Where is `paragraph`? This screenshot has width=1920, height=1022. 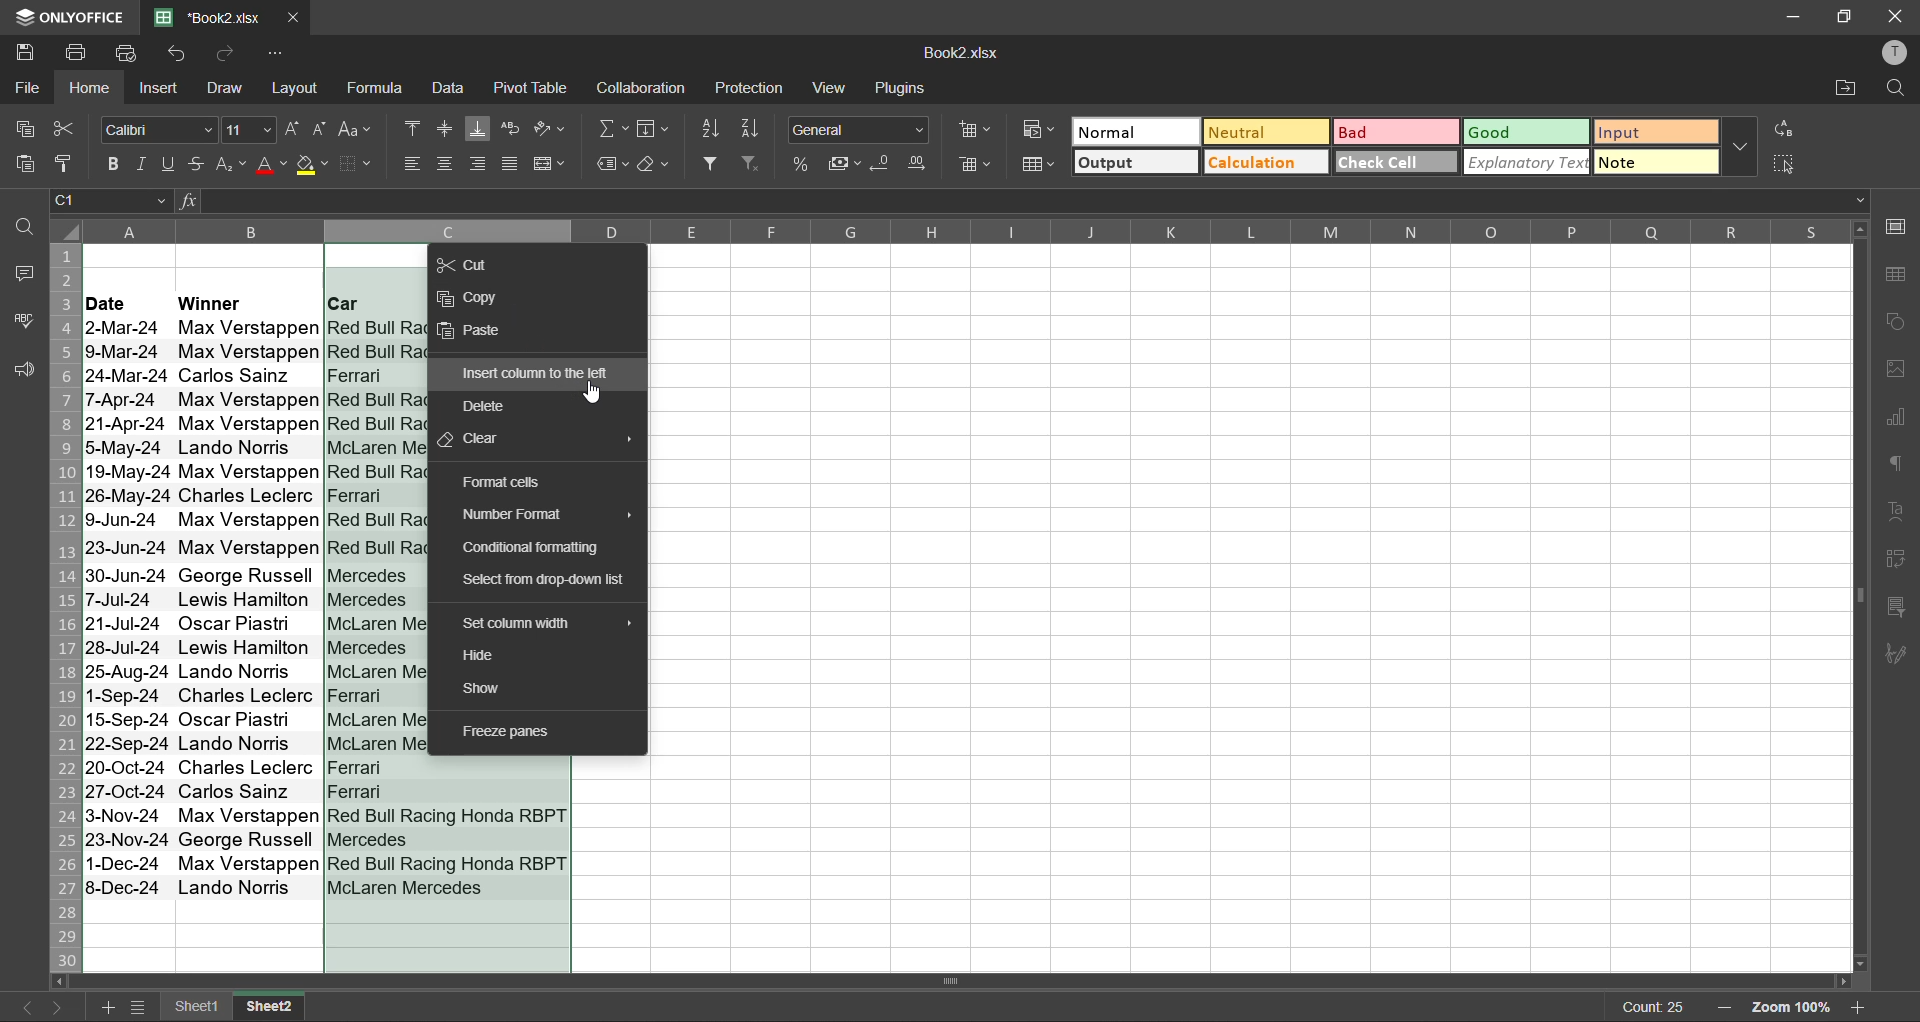 paragraph is located at coordinates (1896, 467).